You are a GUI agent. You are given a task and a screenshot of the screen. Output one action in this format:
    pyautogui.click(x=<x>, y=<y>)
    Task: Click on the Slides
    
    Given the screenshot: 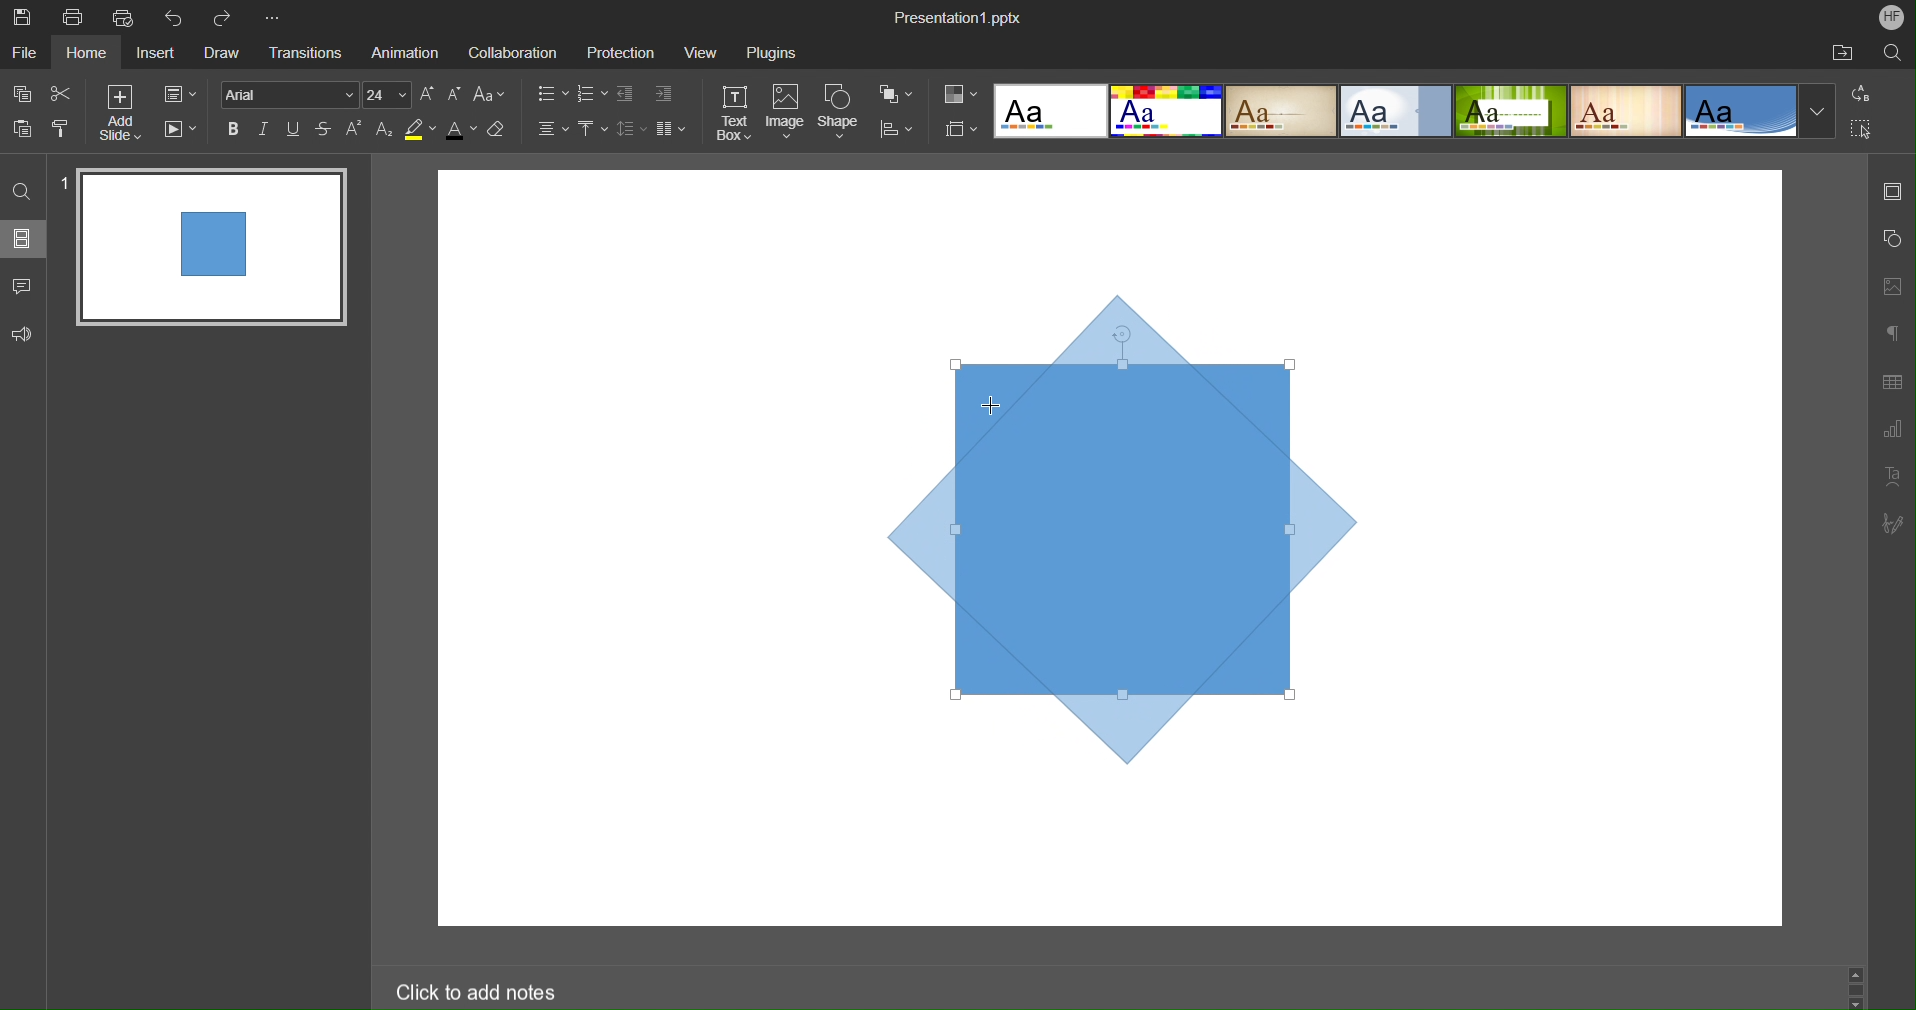 What is the action you would take?
    pyautogui.click(x=23, y=238)
    